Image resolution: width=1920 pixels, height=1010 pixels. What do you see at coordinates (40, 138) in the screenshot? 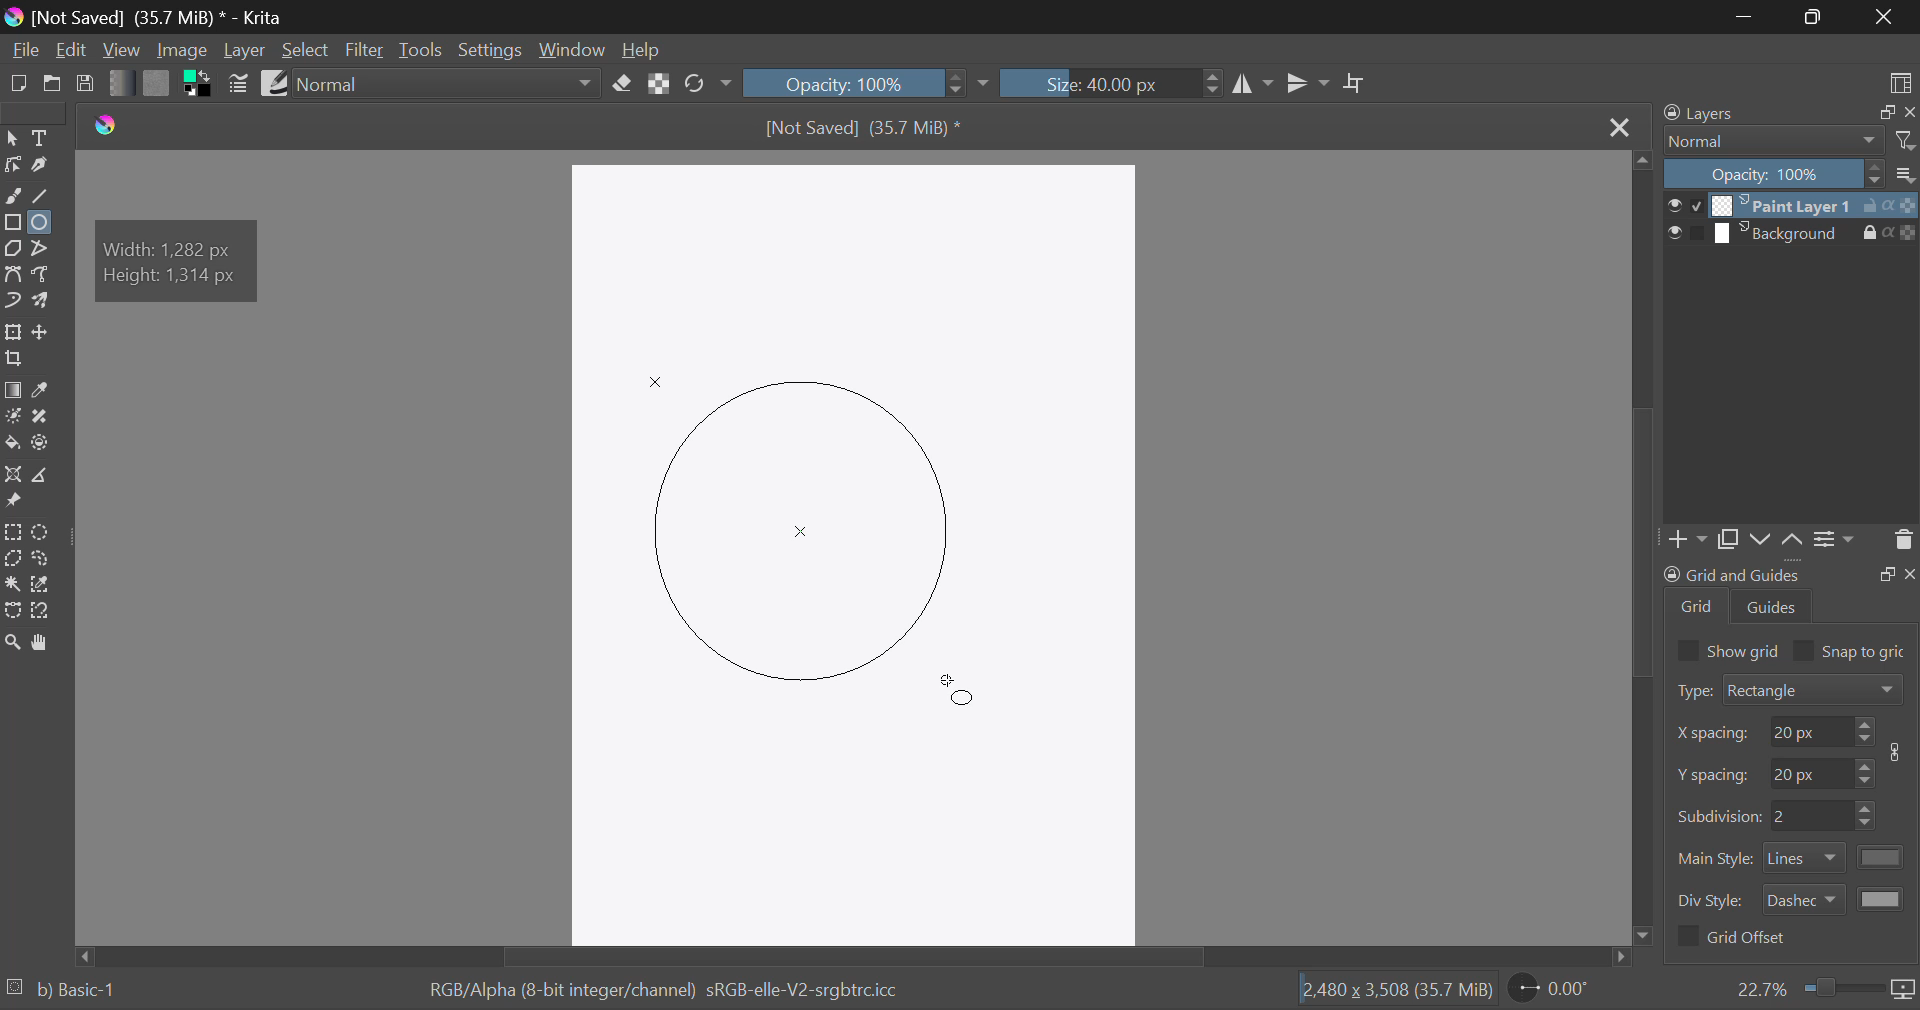
I see `Text` at bounding box center [40, 138].